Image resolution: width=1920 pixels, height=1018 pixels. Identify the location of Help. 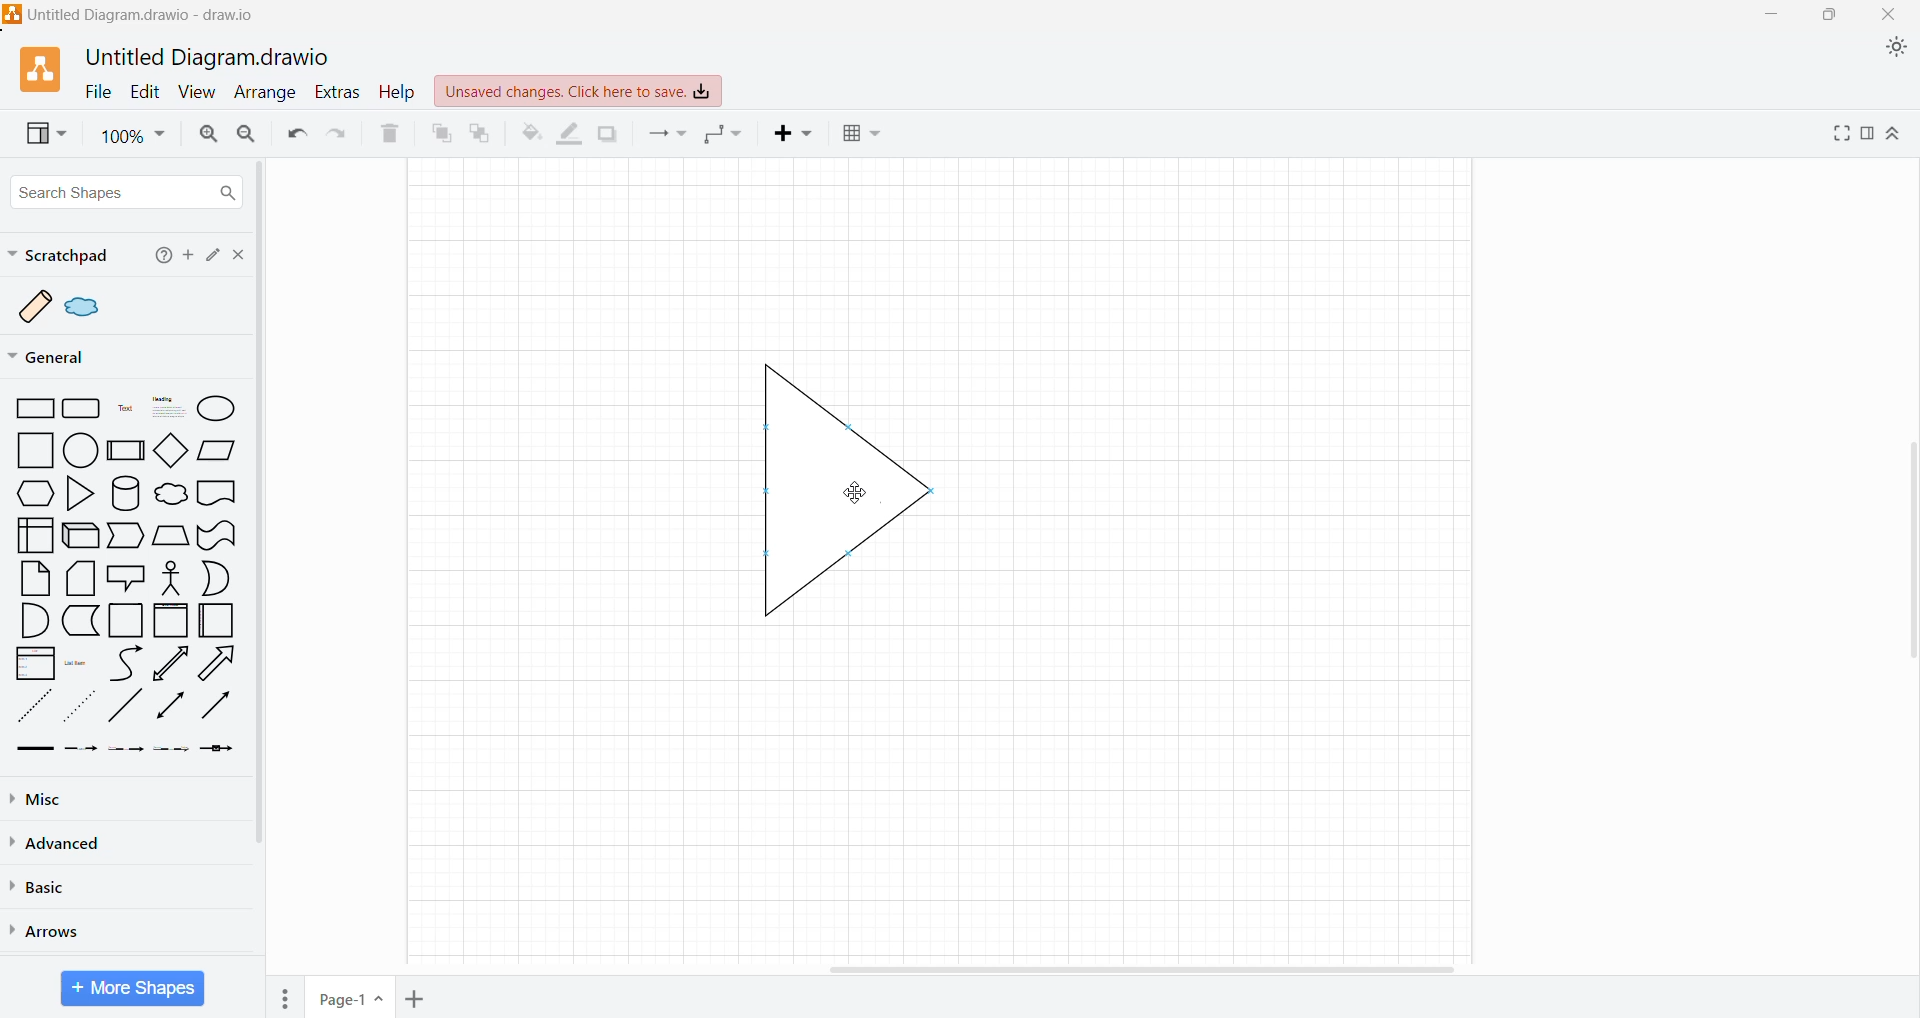
(160, 257).